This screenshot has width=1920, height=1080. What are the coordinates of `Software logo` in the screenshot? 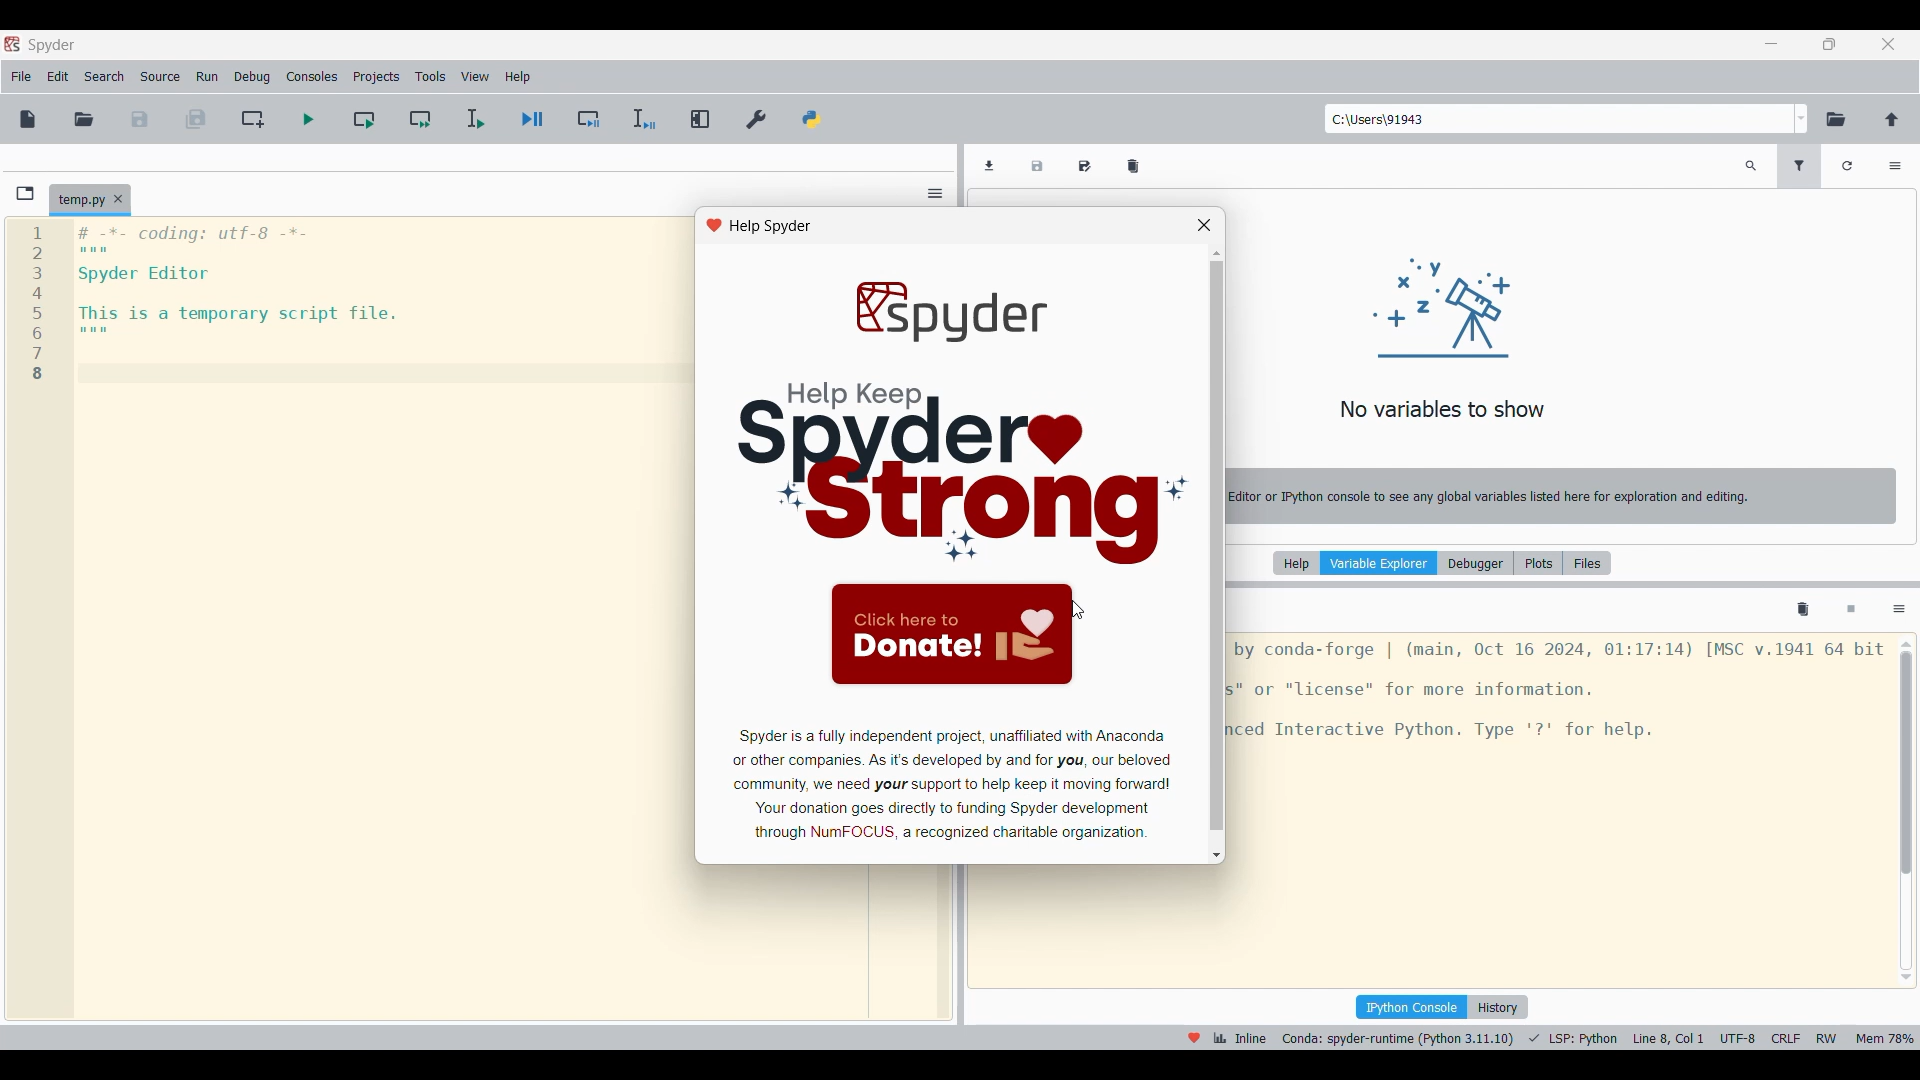 It's located at (51, 45).